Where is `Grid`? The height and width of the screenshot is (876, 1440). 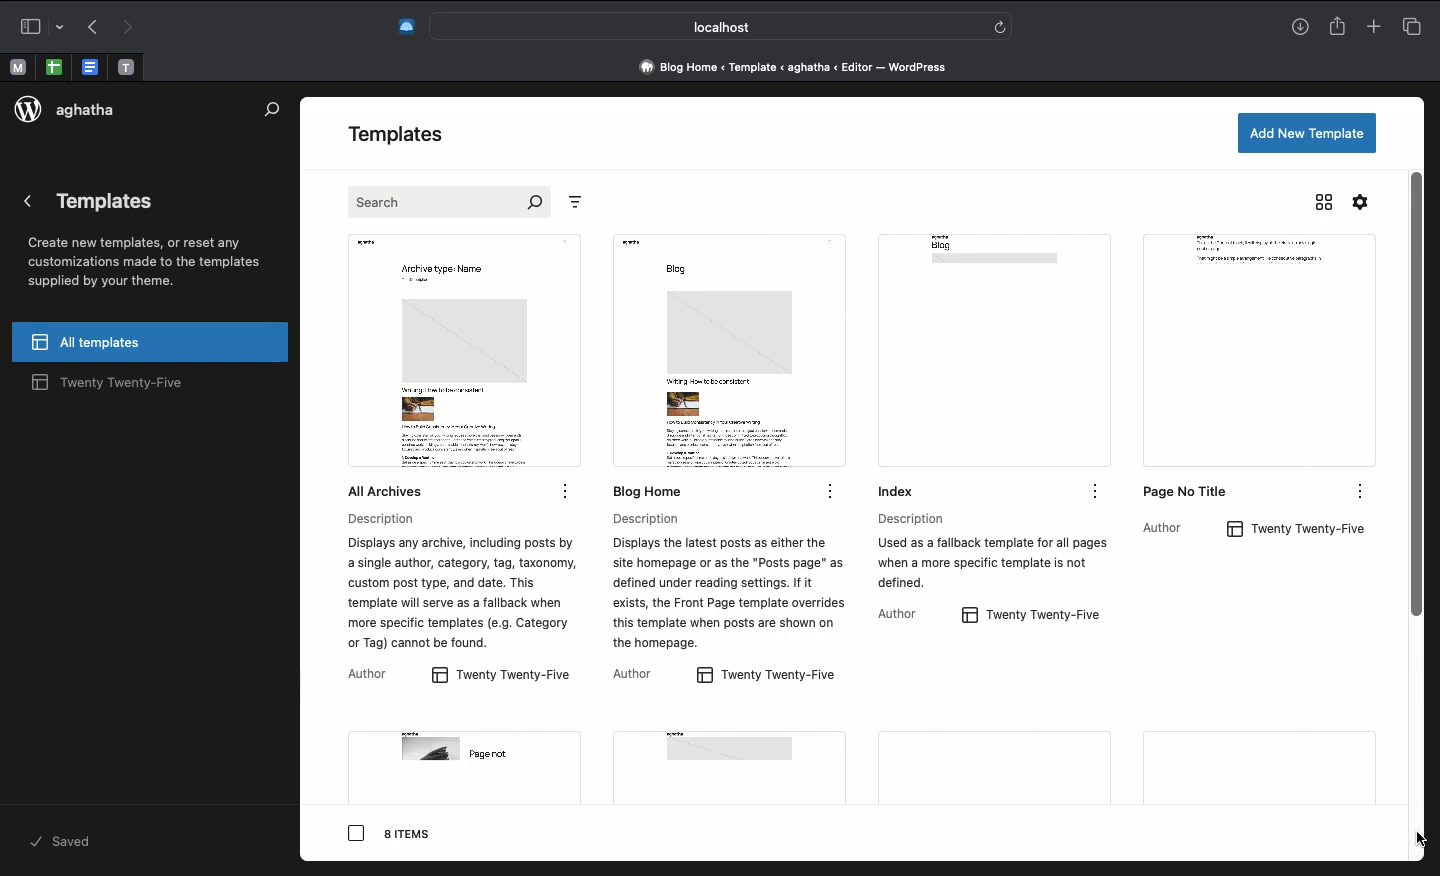 Grid is located at coordinates (1323, 203).